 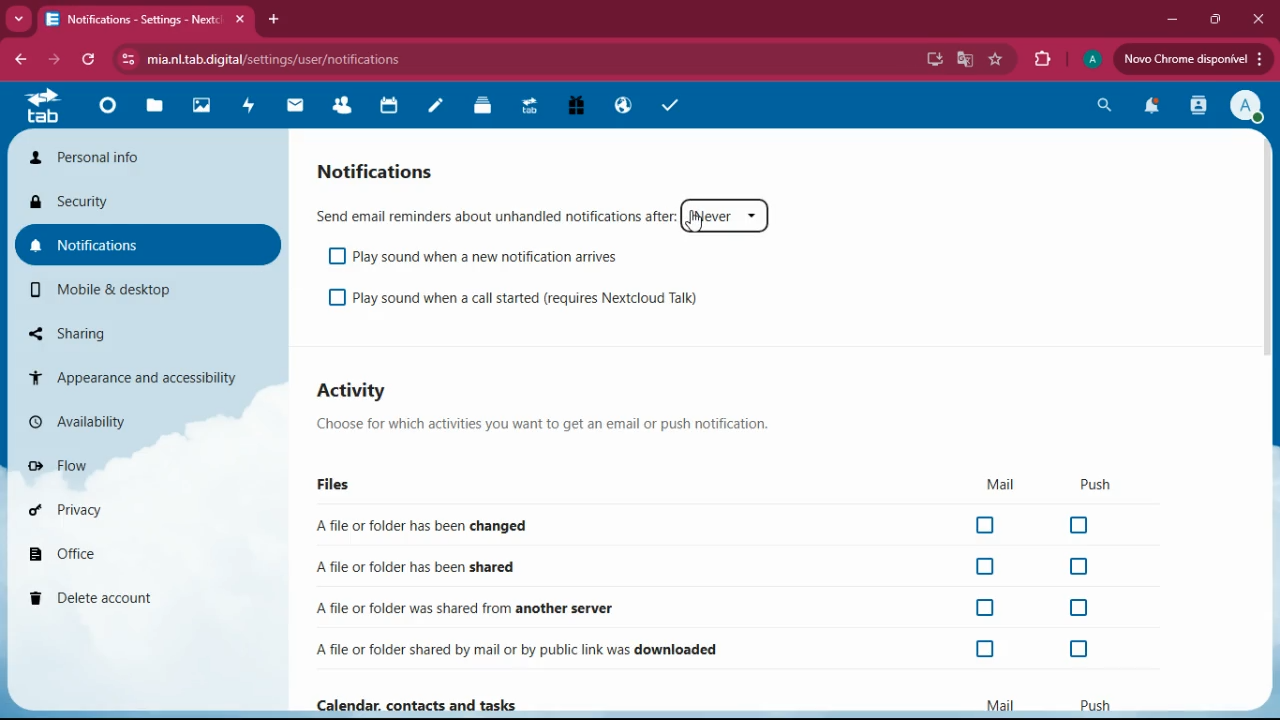 I want to click on security, so click(x=145, y=204).